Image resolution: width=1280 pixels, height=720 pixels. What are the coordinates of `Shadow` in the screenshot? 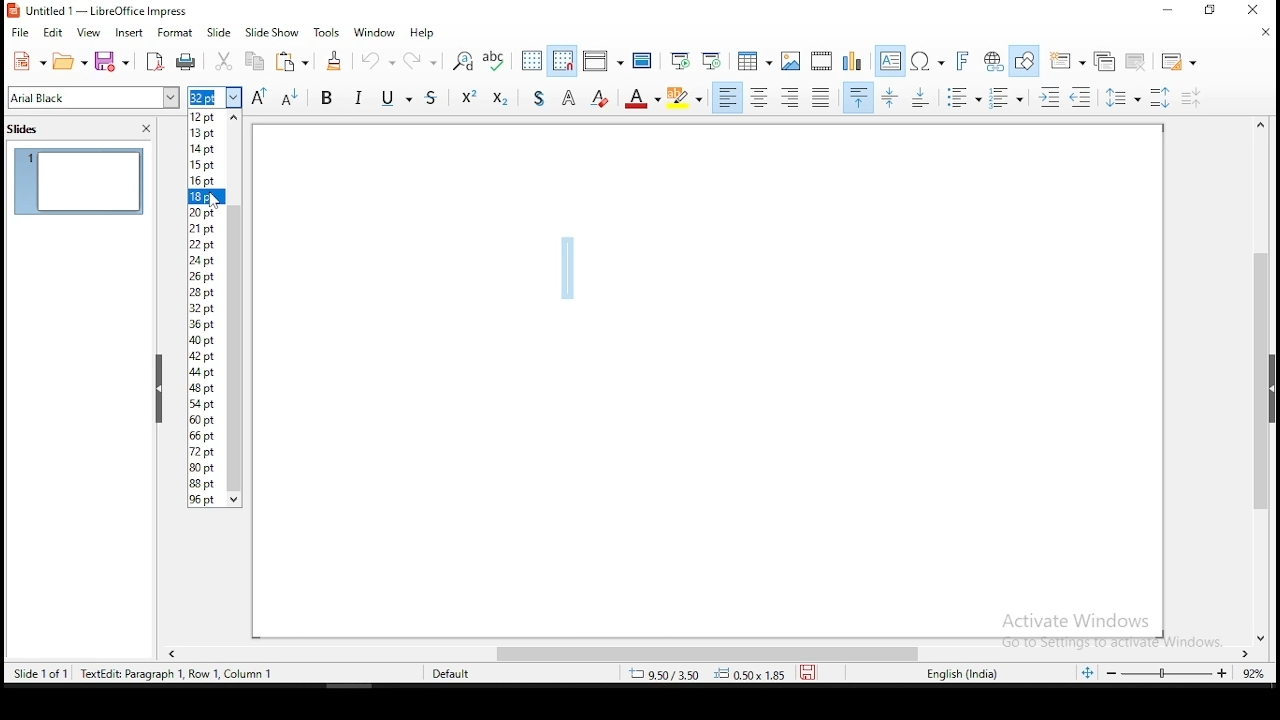 It's located at (539, 96).